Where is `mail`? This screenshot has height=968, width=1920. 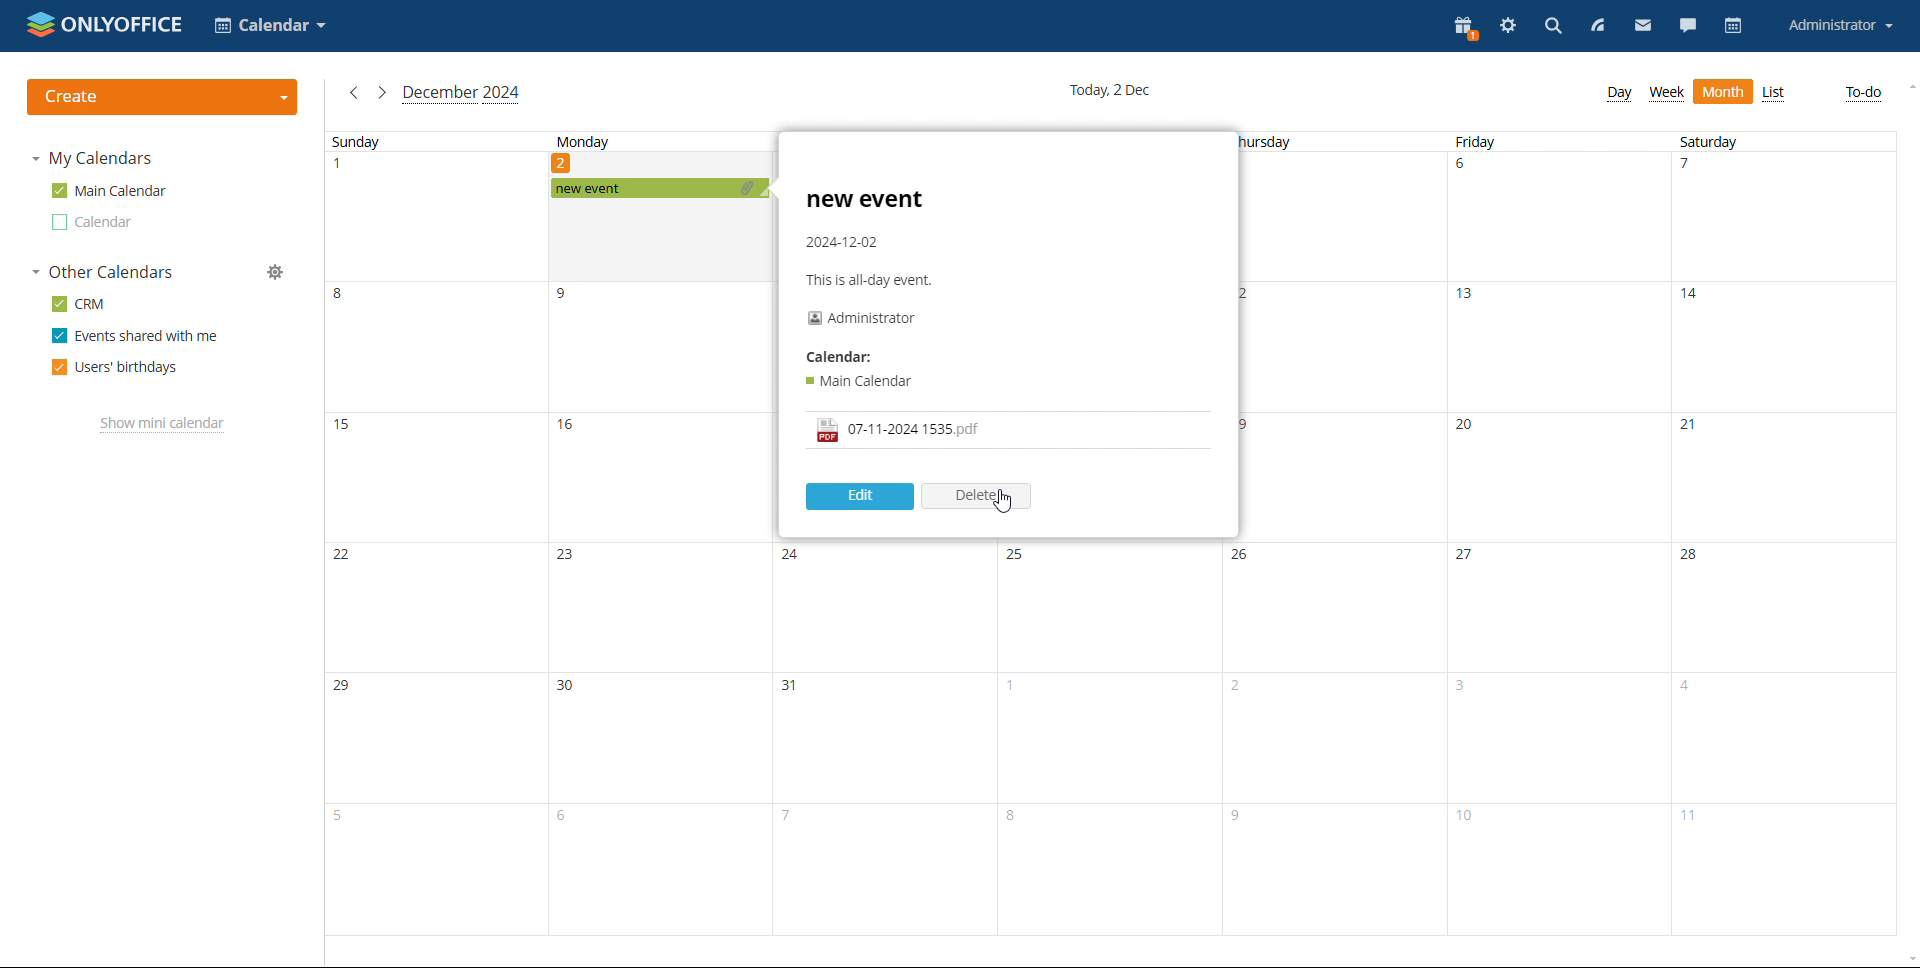 mail is located at coordinates (1643, 25).